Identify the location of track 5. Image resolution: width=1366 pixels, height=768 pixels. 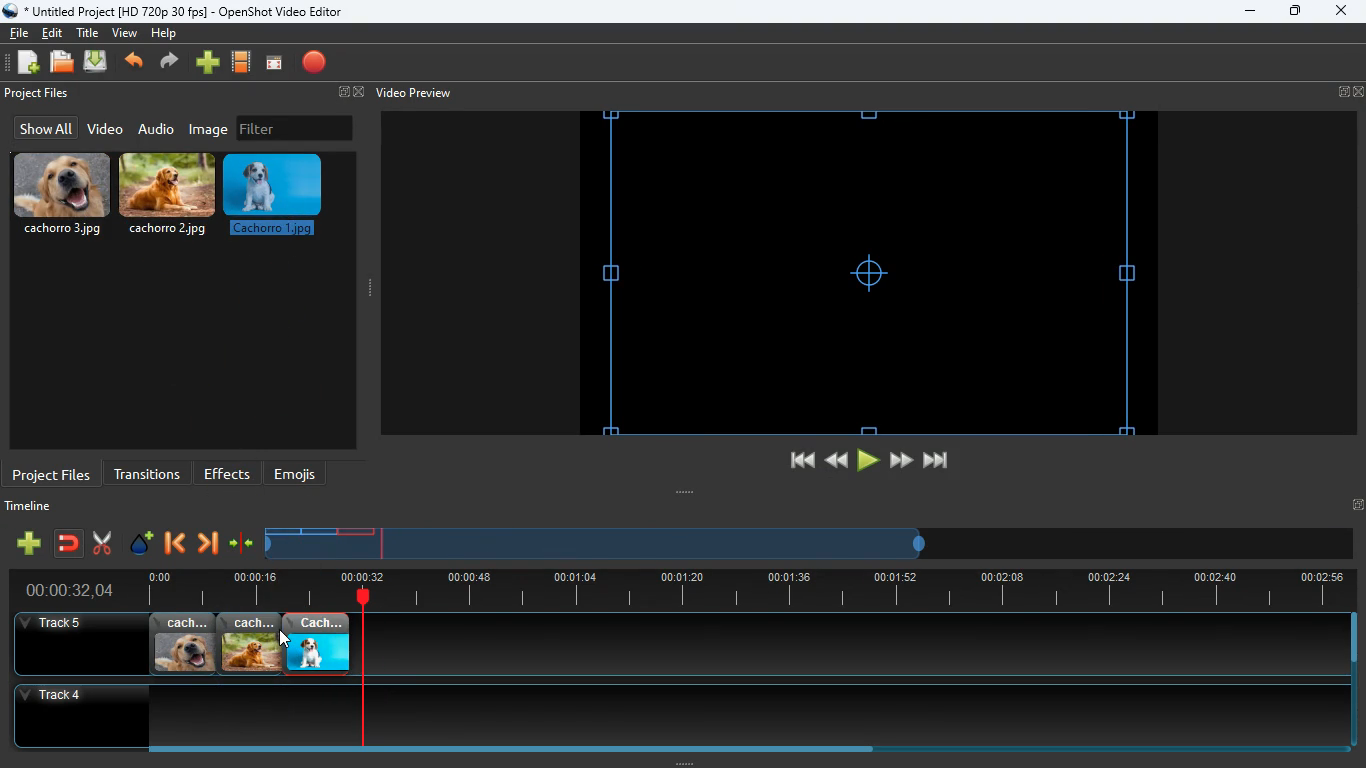
(56, 624).